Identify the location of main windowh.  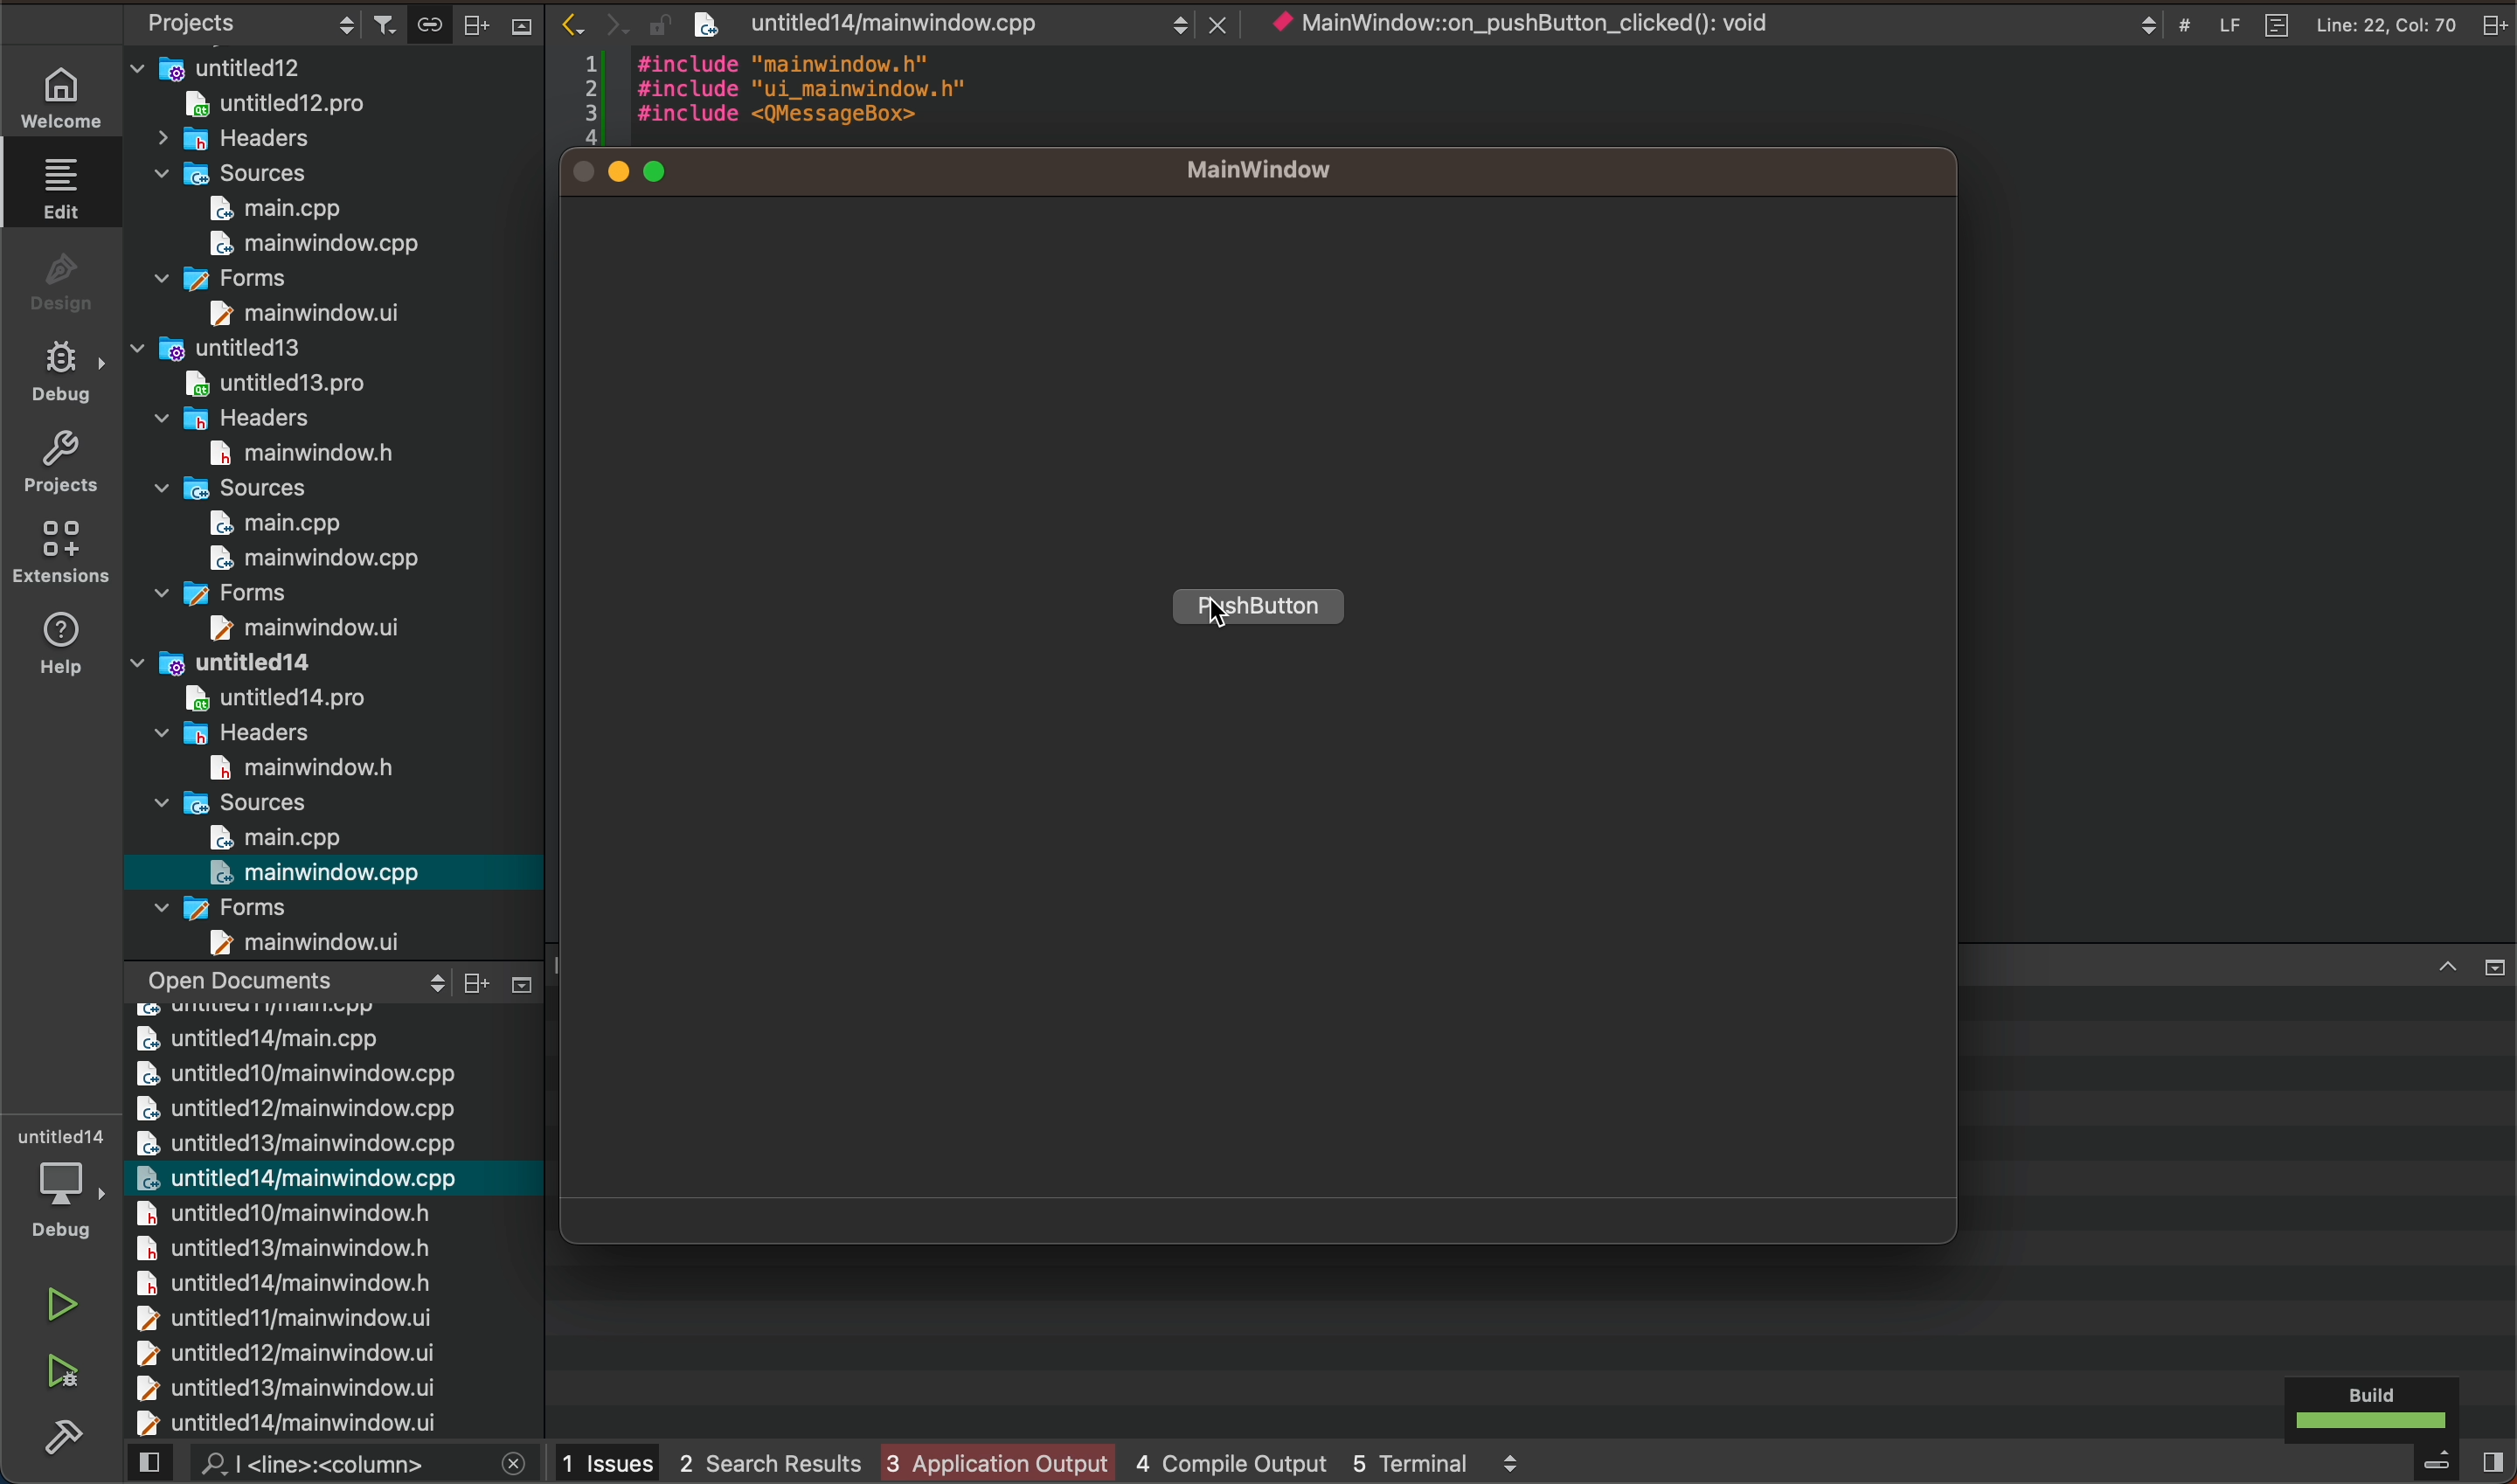
(284, 765).